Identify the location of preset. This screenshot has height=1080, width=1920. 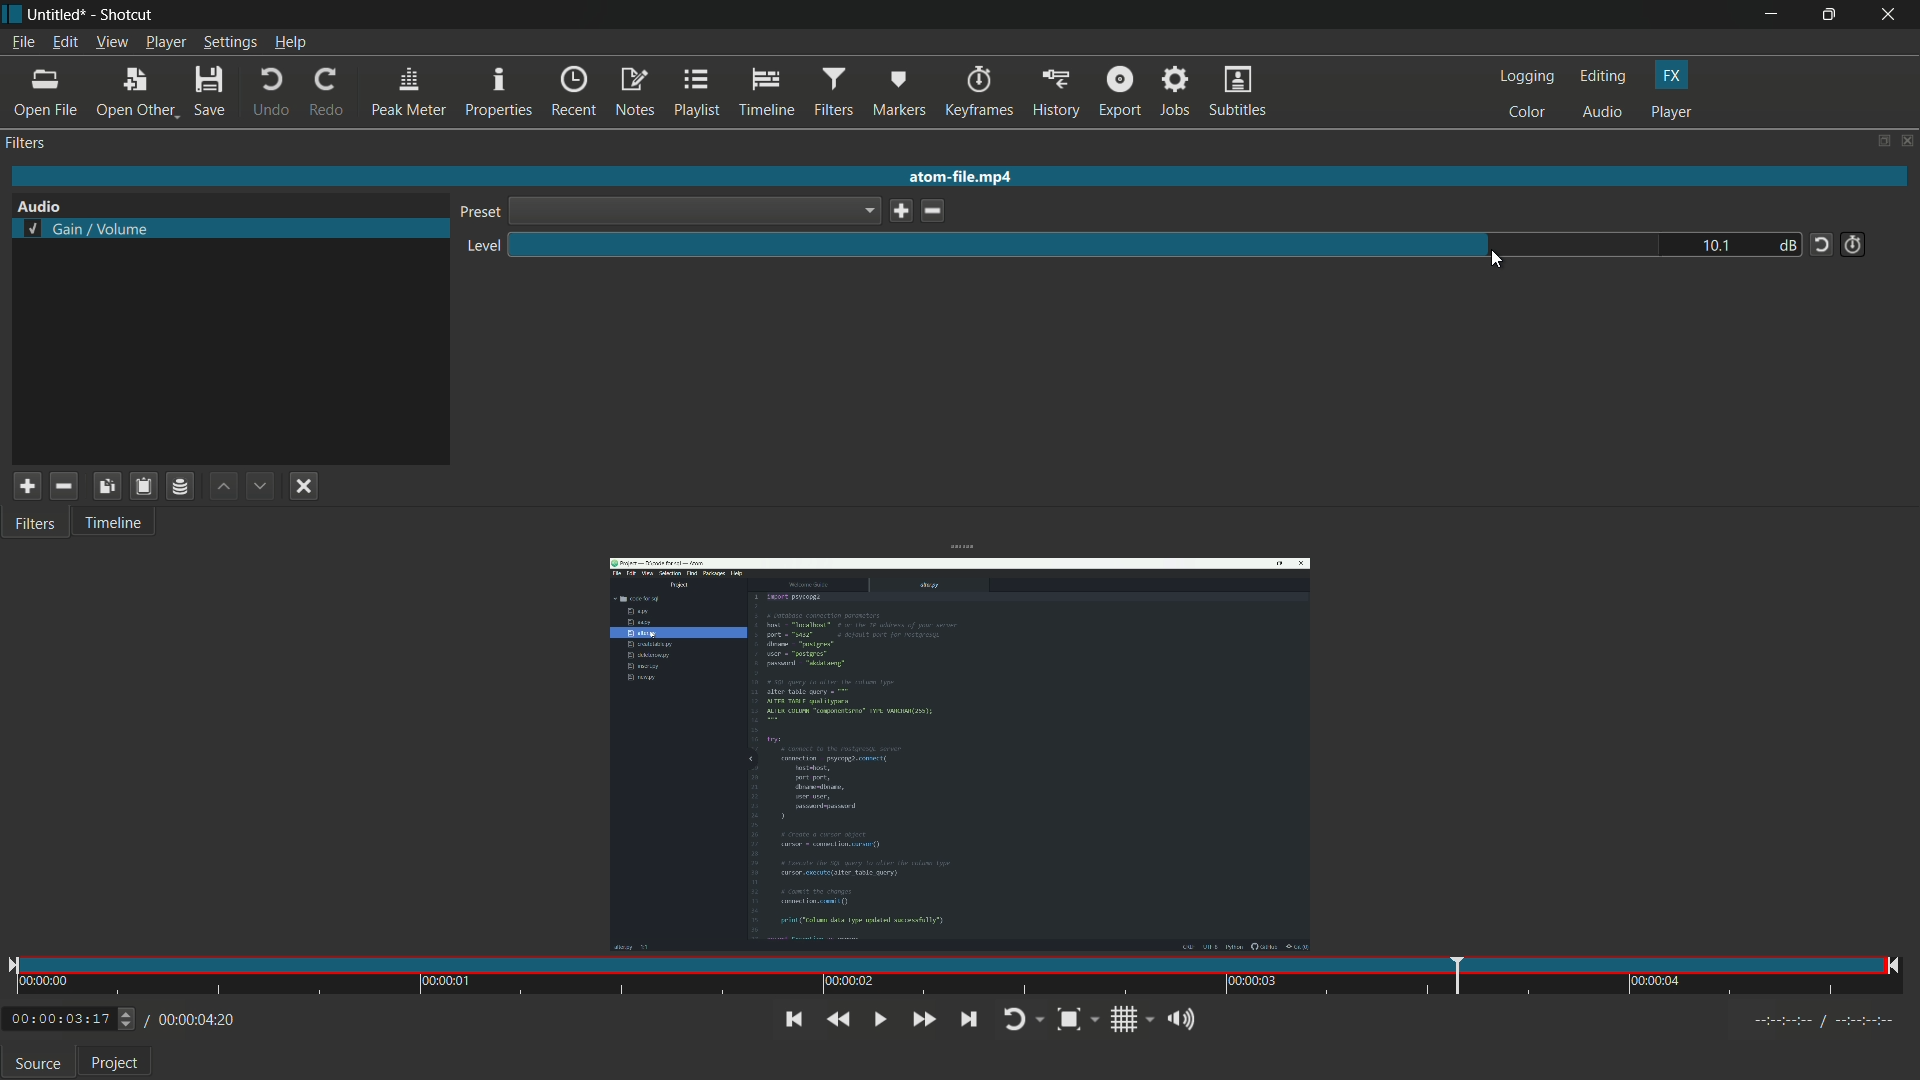
(477, 213).